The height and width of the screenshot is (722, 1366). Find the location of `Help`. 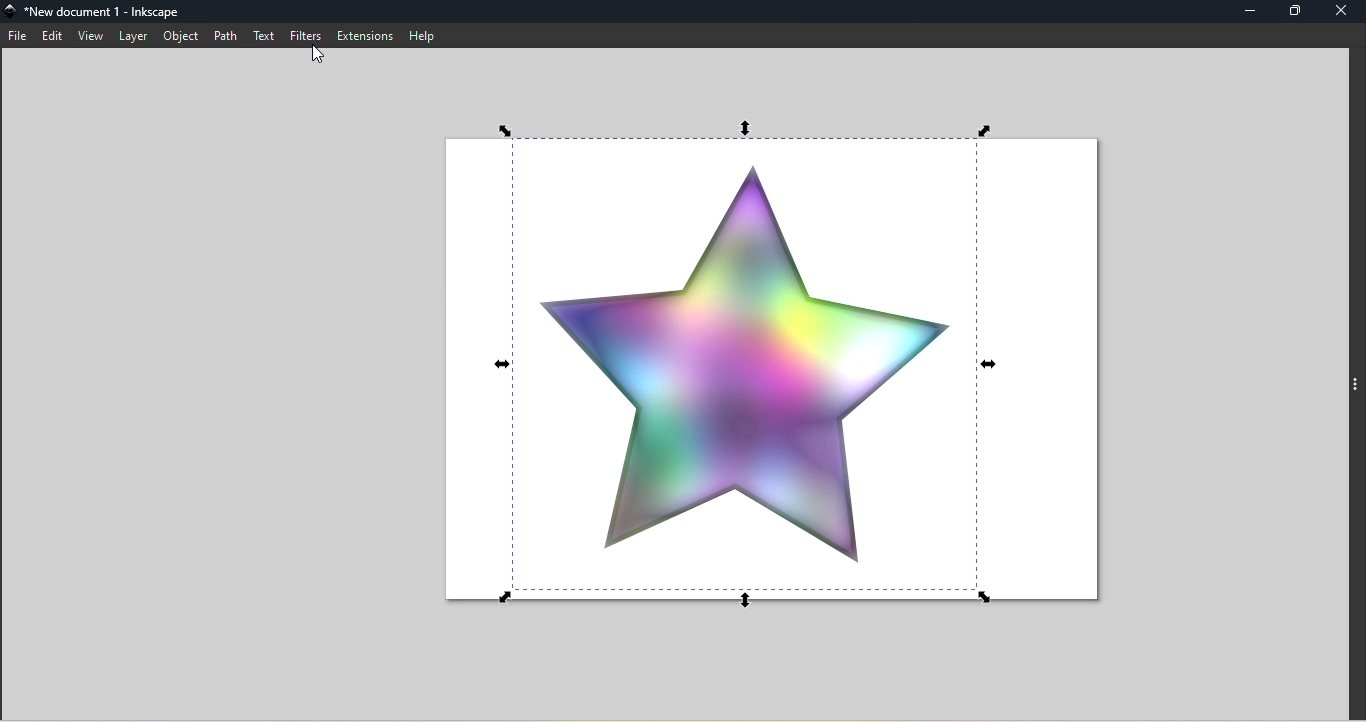

Help is located at coordinates (424, 36).